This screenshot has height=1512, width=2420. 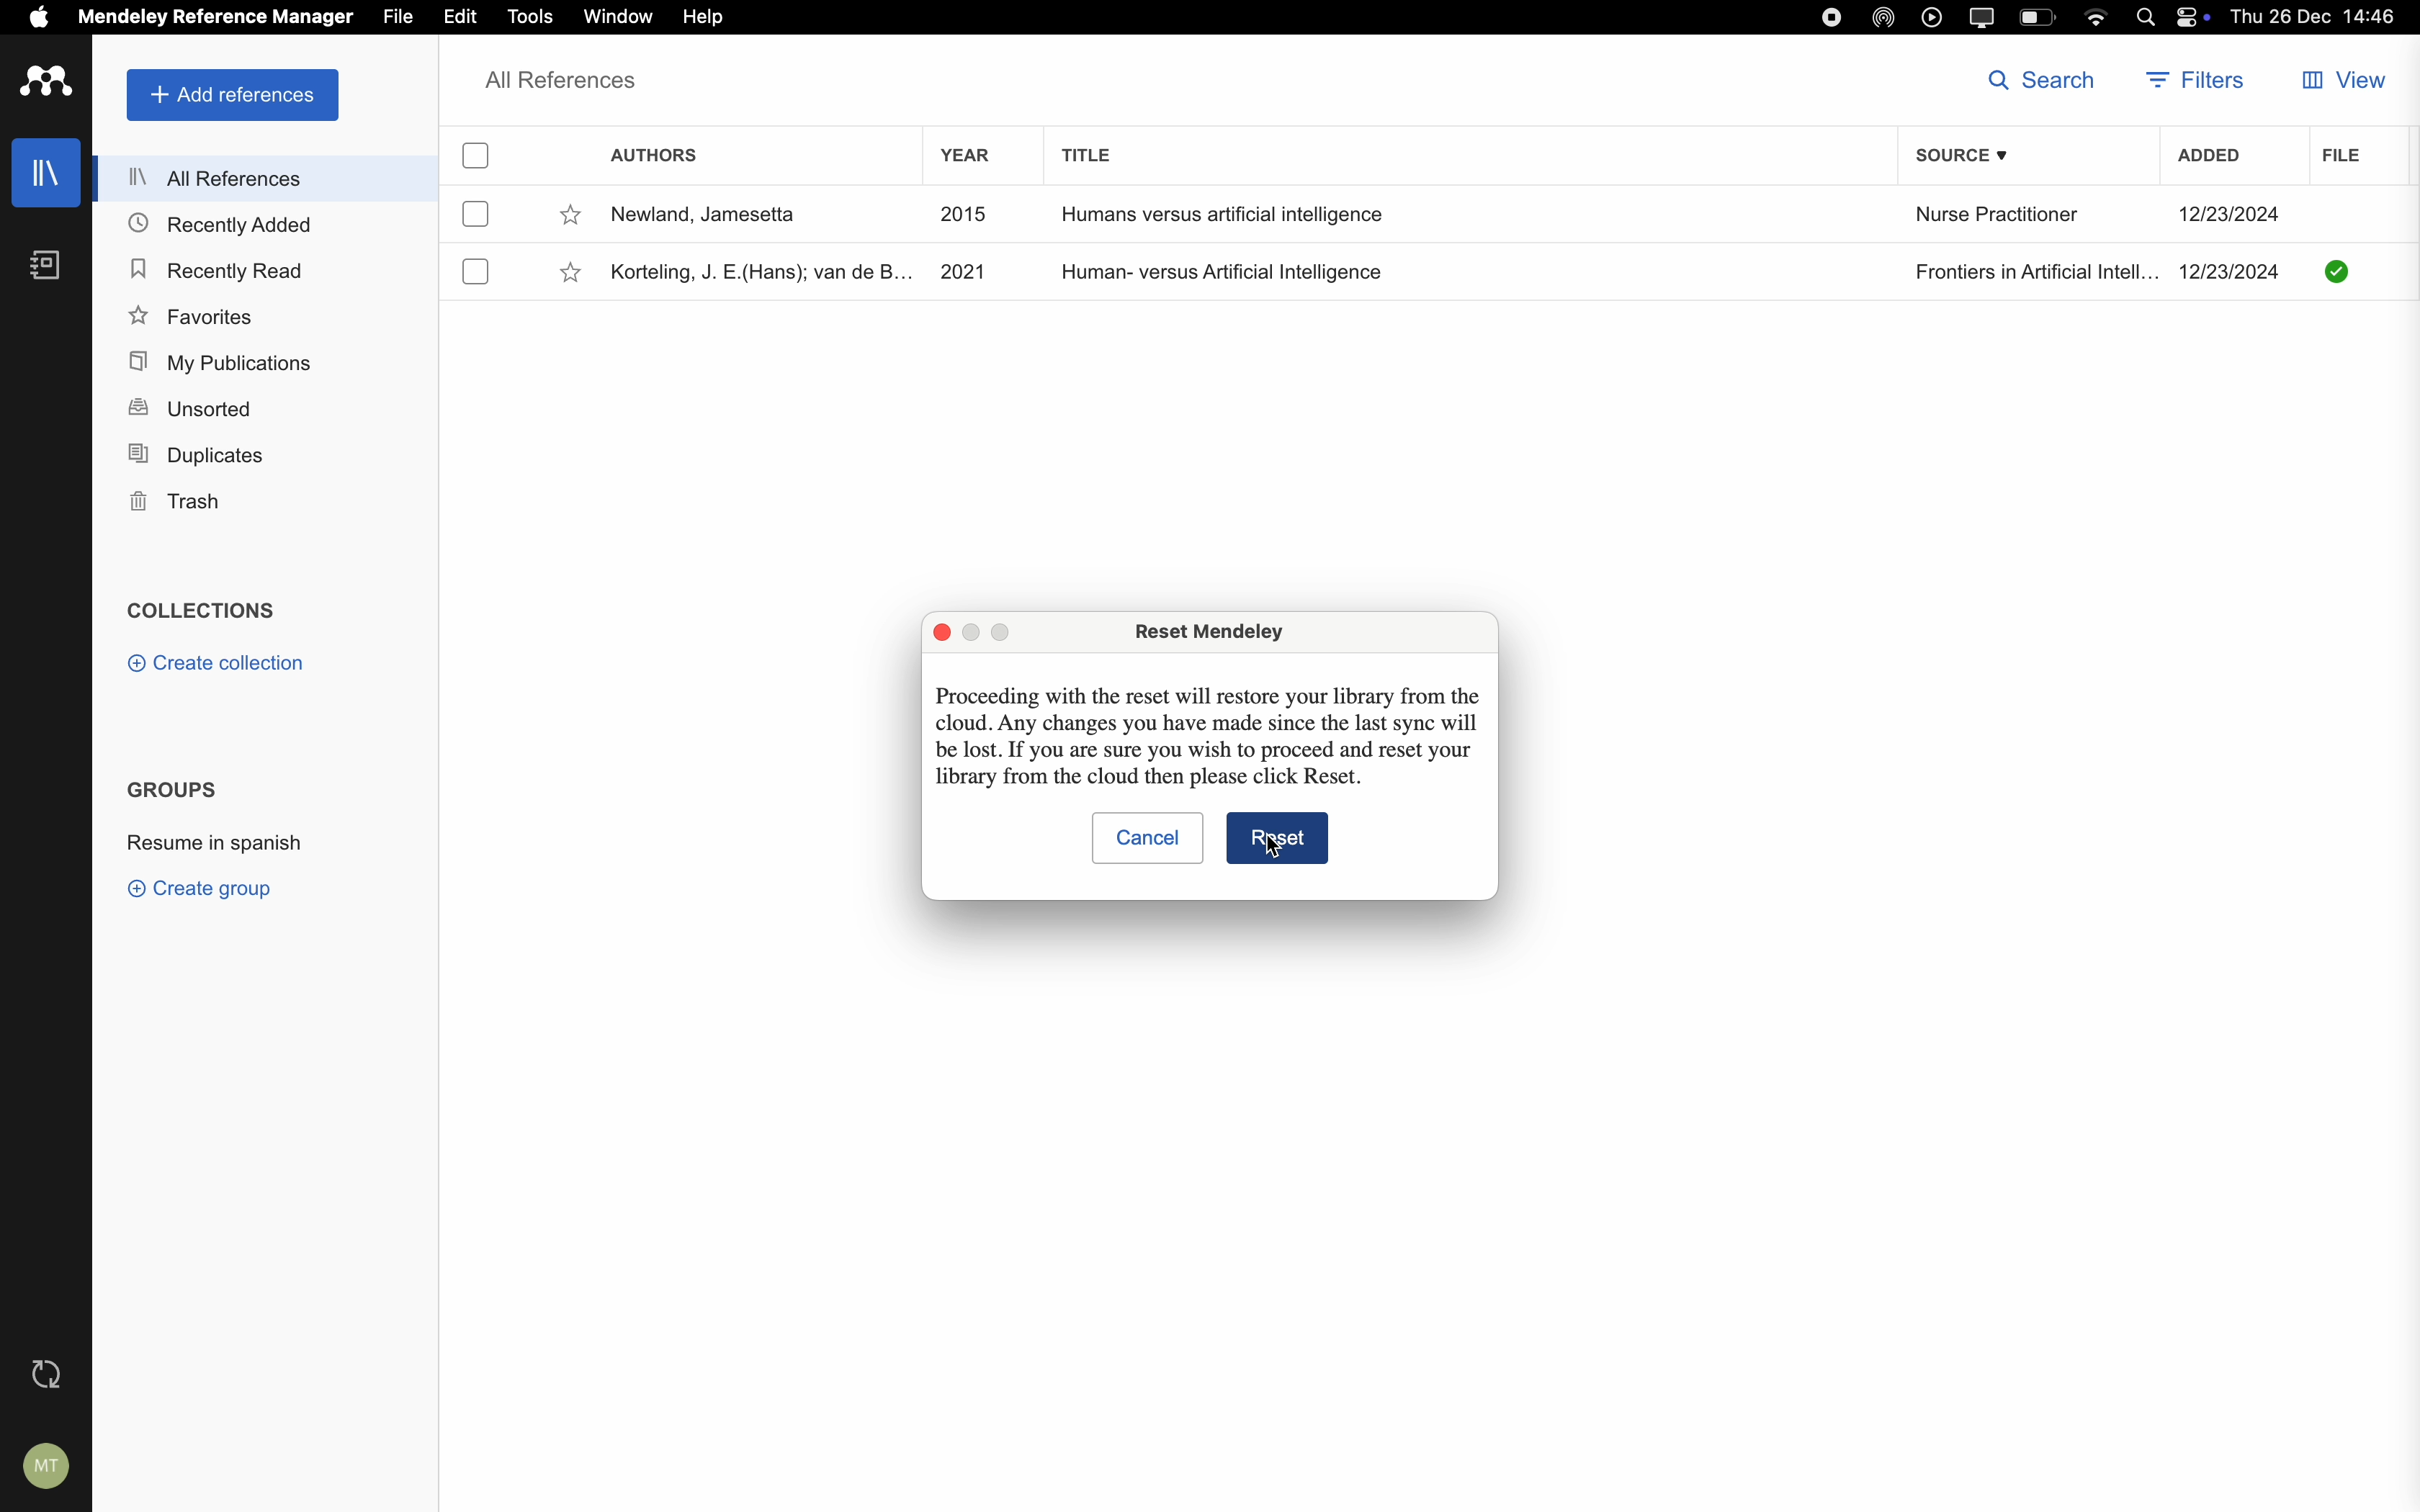 What do you see at coordinates (50, 267) in the screenshot?
I see `notebooks icon` at bounding box center [50, 267].